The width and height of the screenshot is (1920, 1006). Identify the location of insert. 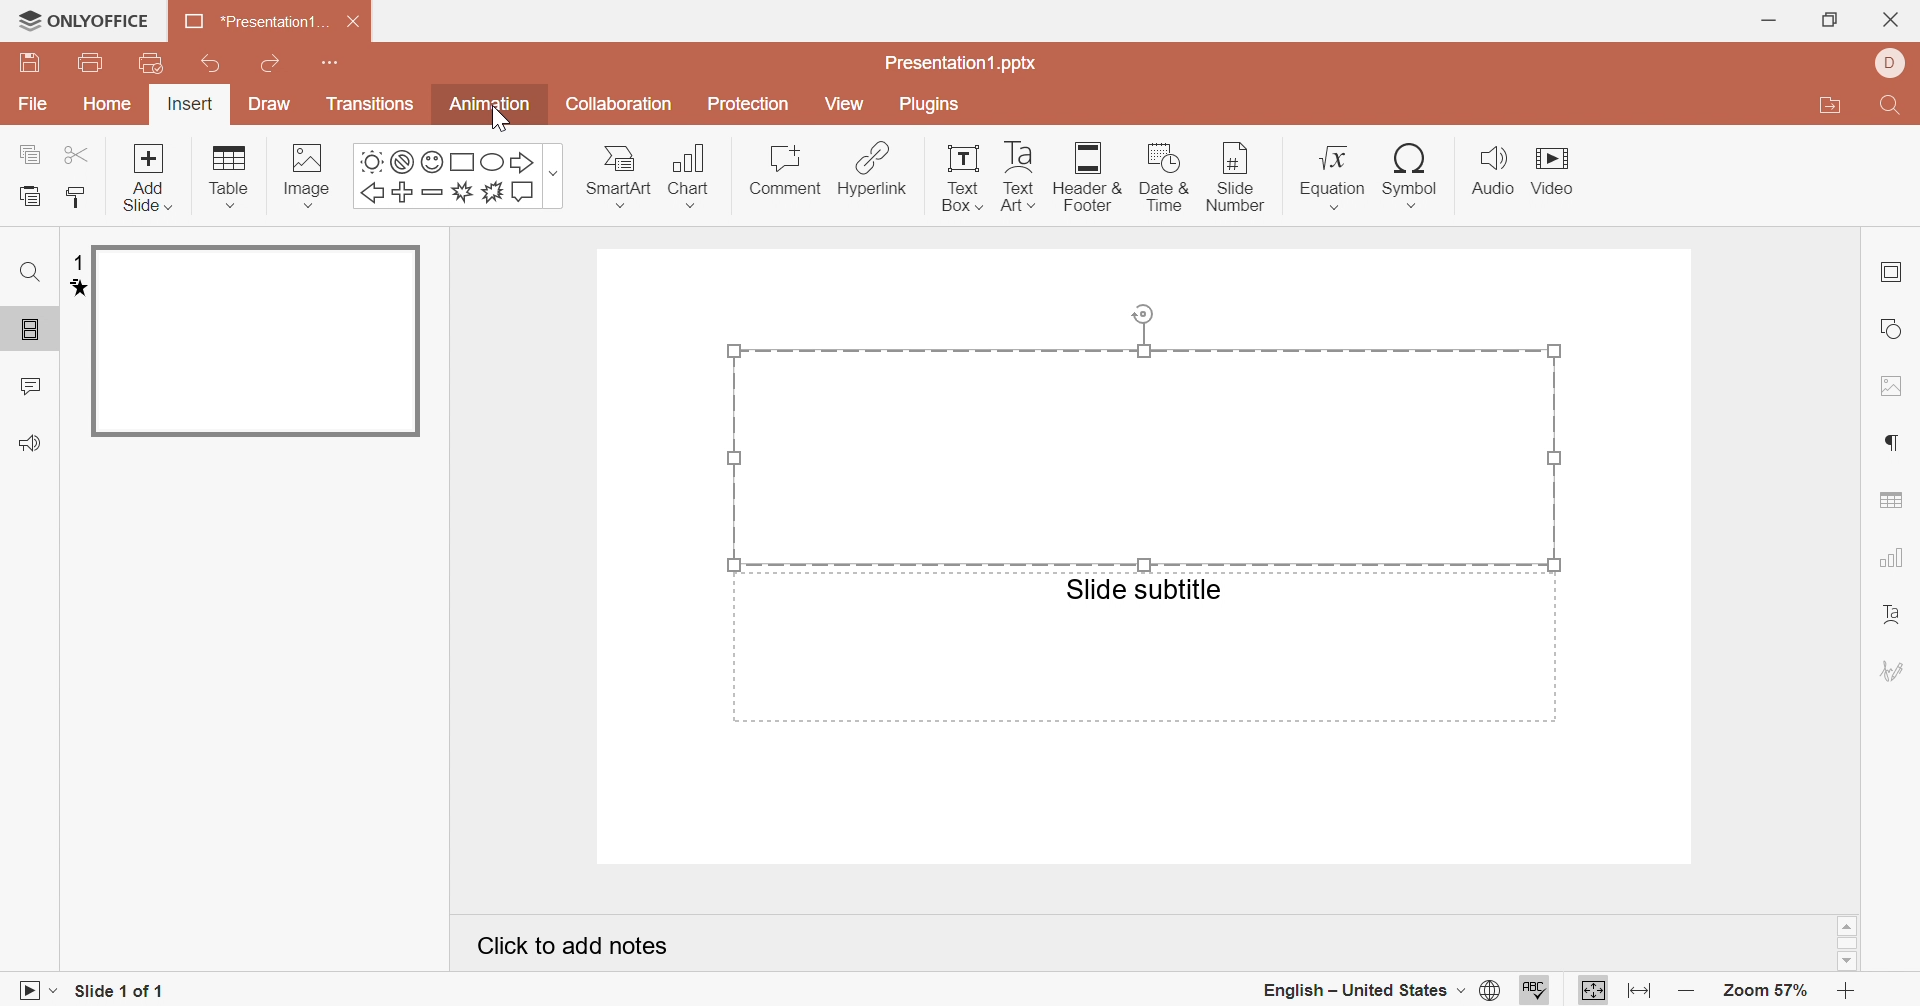
(189, 104).